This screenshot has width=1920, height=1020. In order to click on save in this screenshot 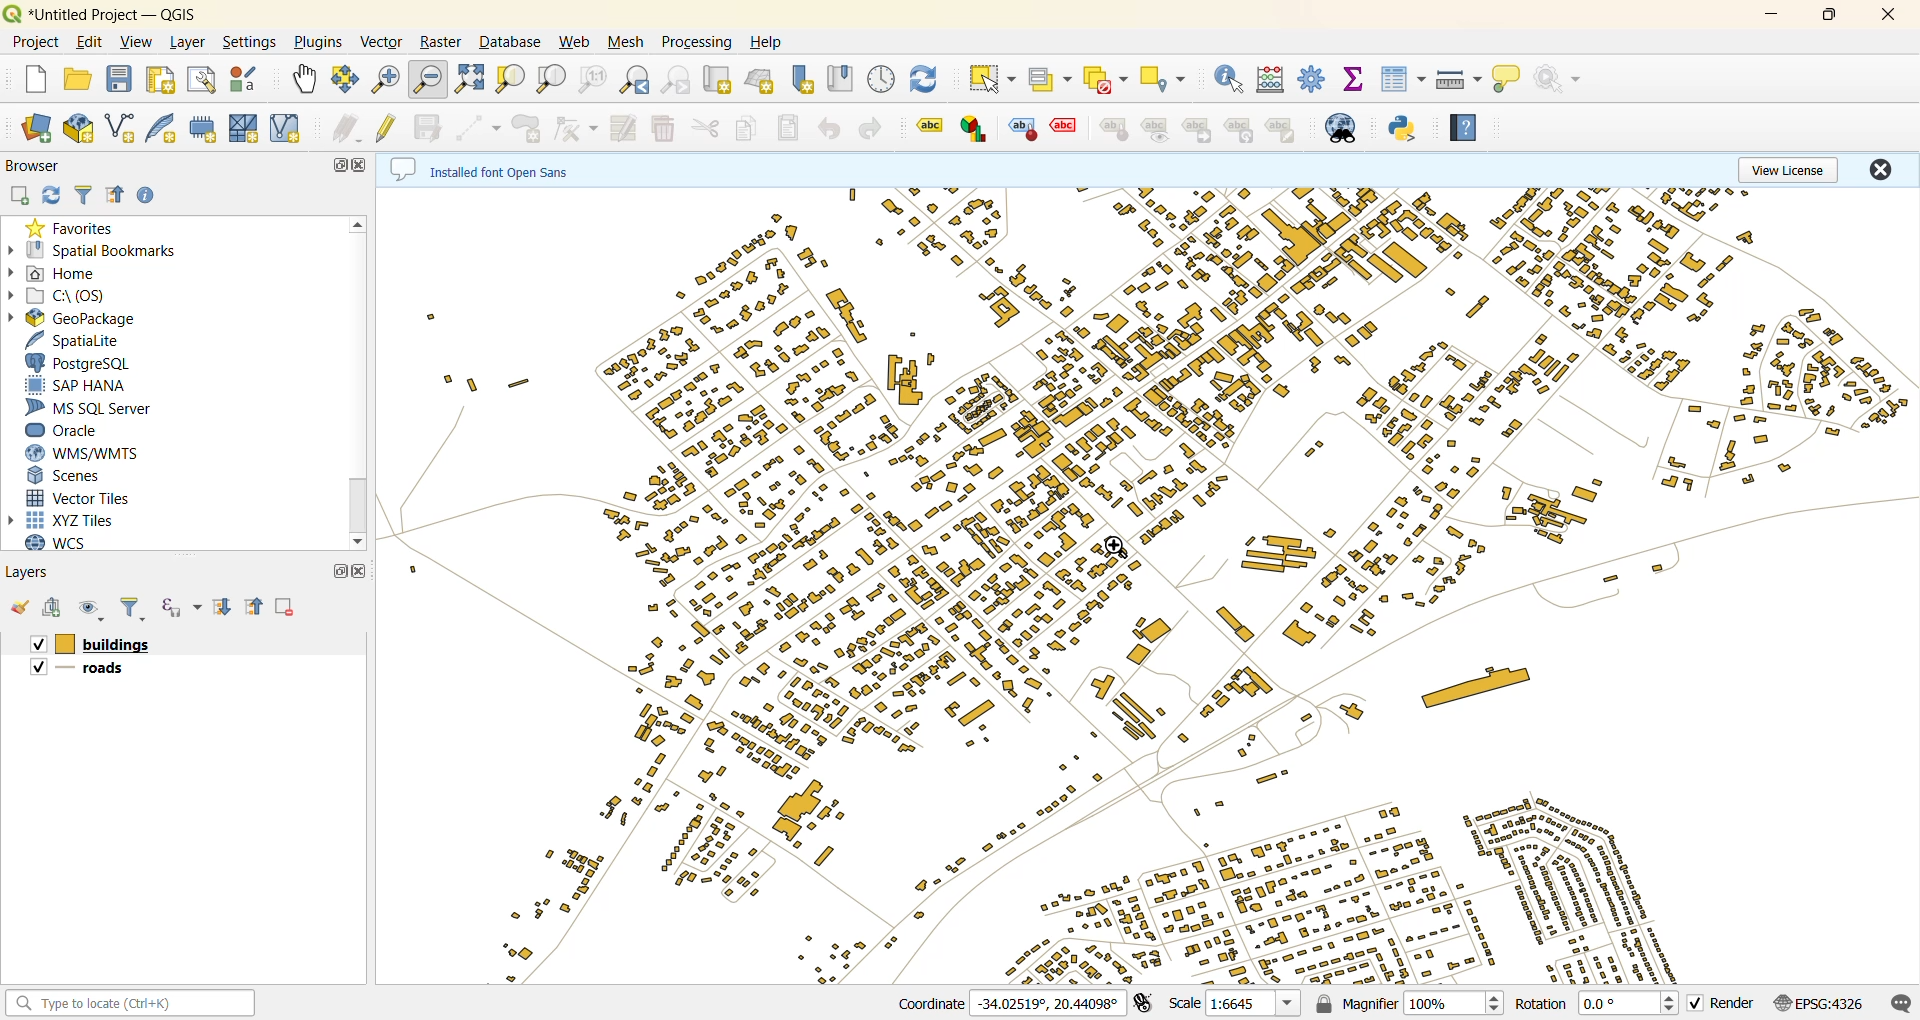, I will do `click(124, 79)`.